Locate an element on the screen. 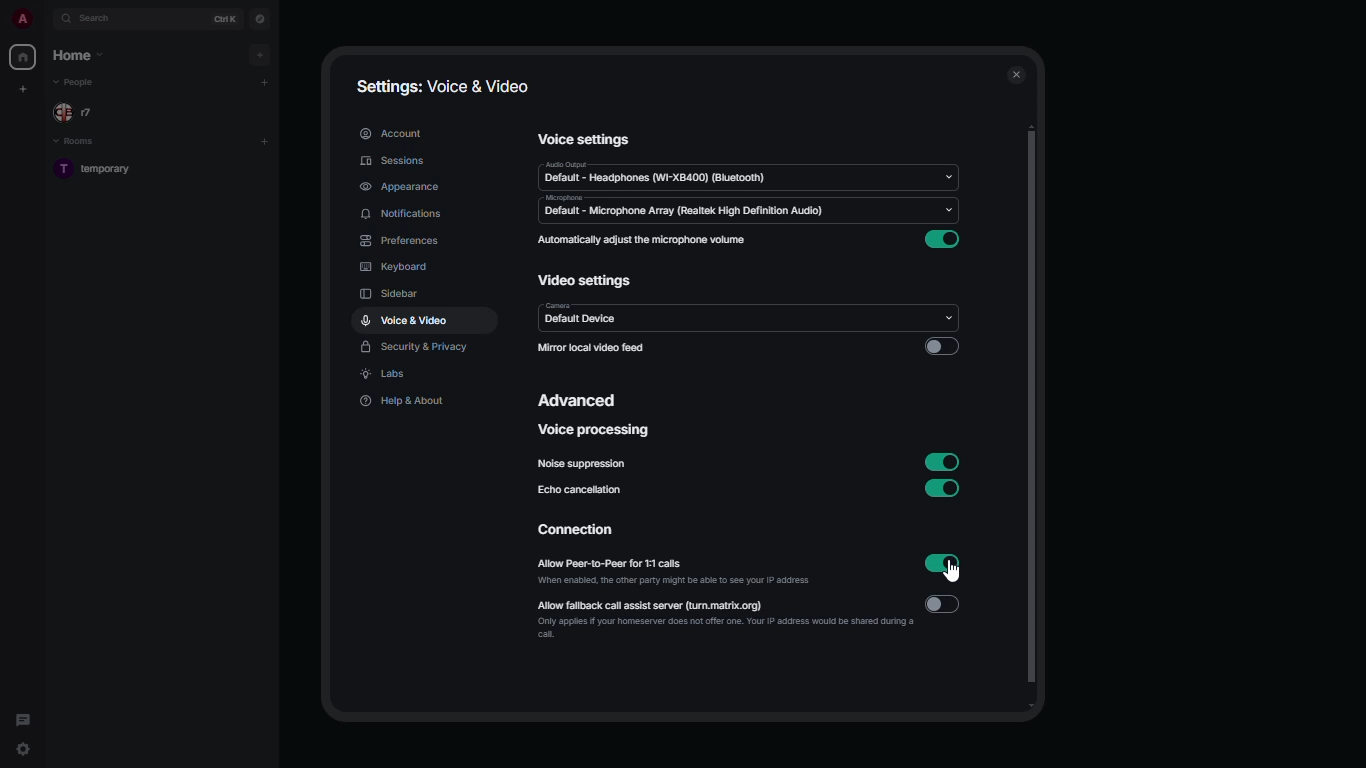 This screenshot has height=768, width=1366. add is located at coordinates (262, 54).